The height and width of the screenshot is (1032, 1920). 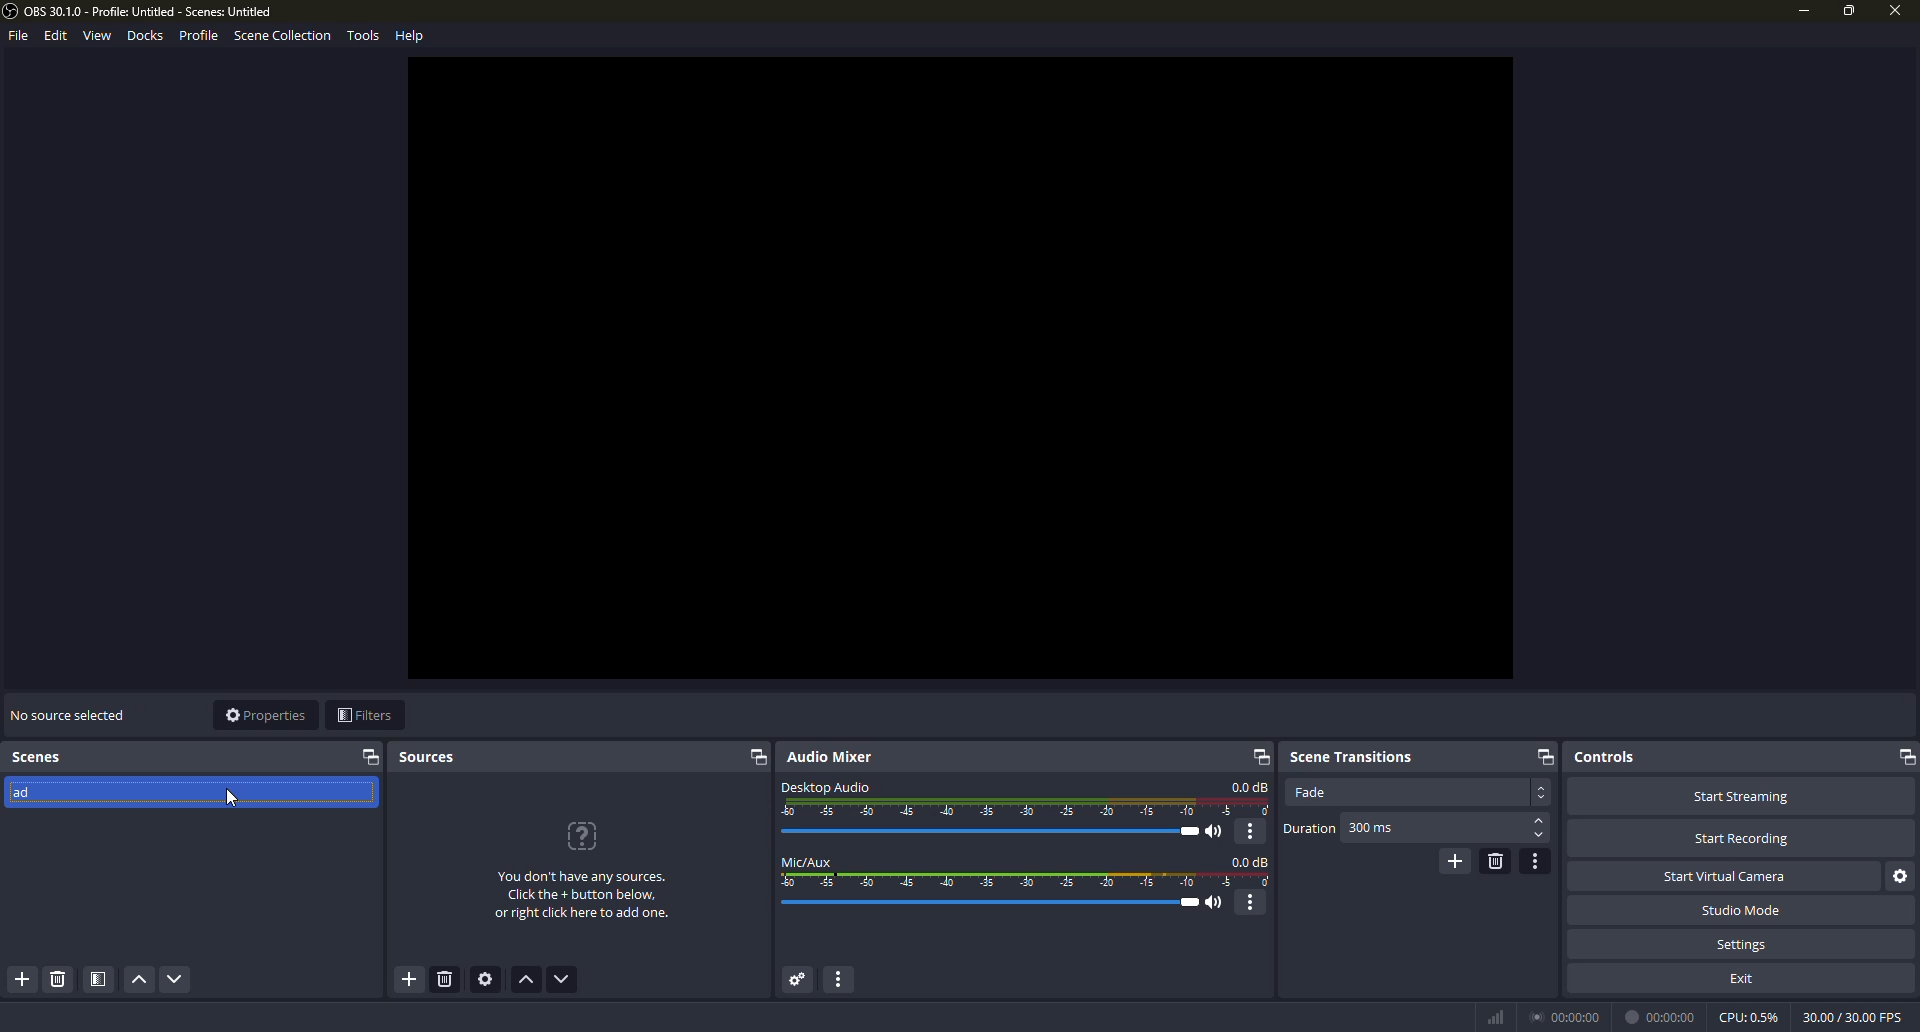 What do you see at coordinates (96, 36) in the screenshot?
I see `view` at bounding box center [96, 36].